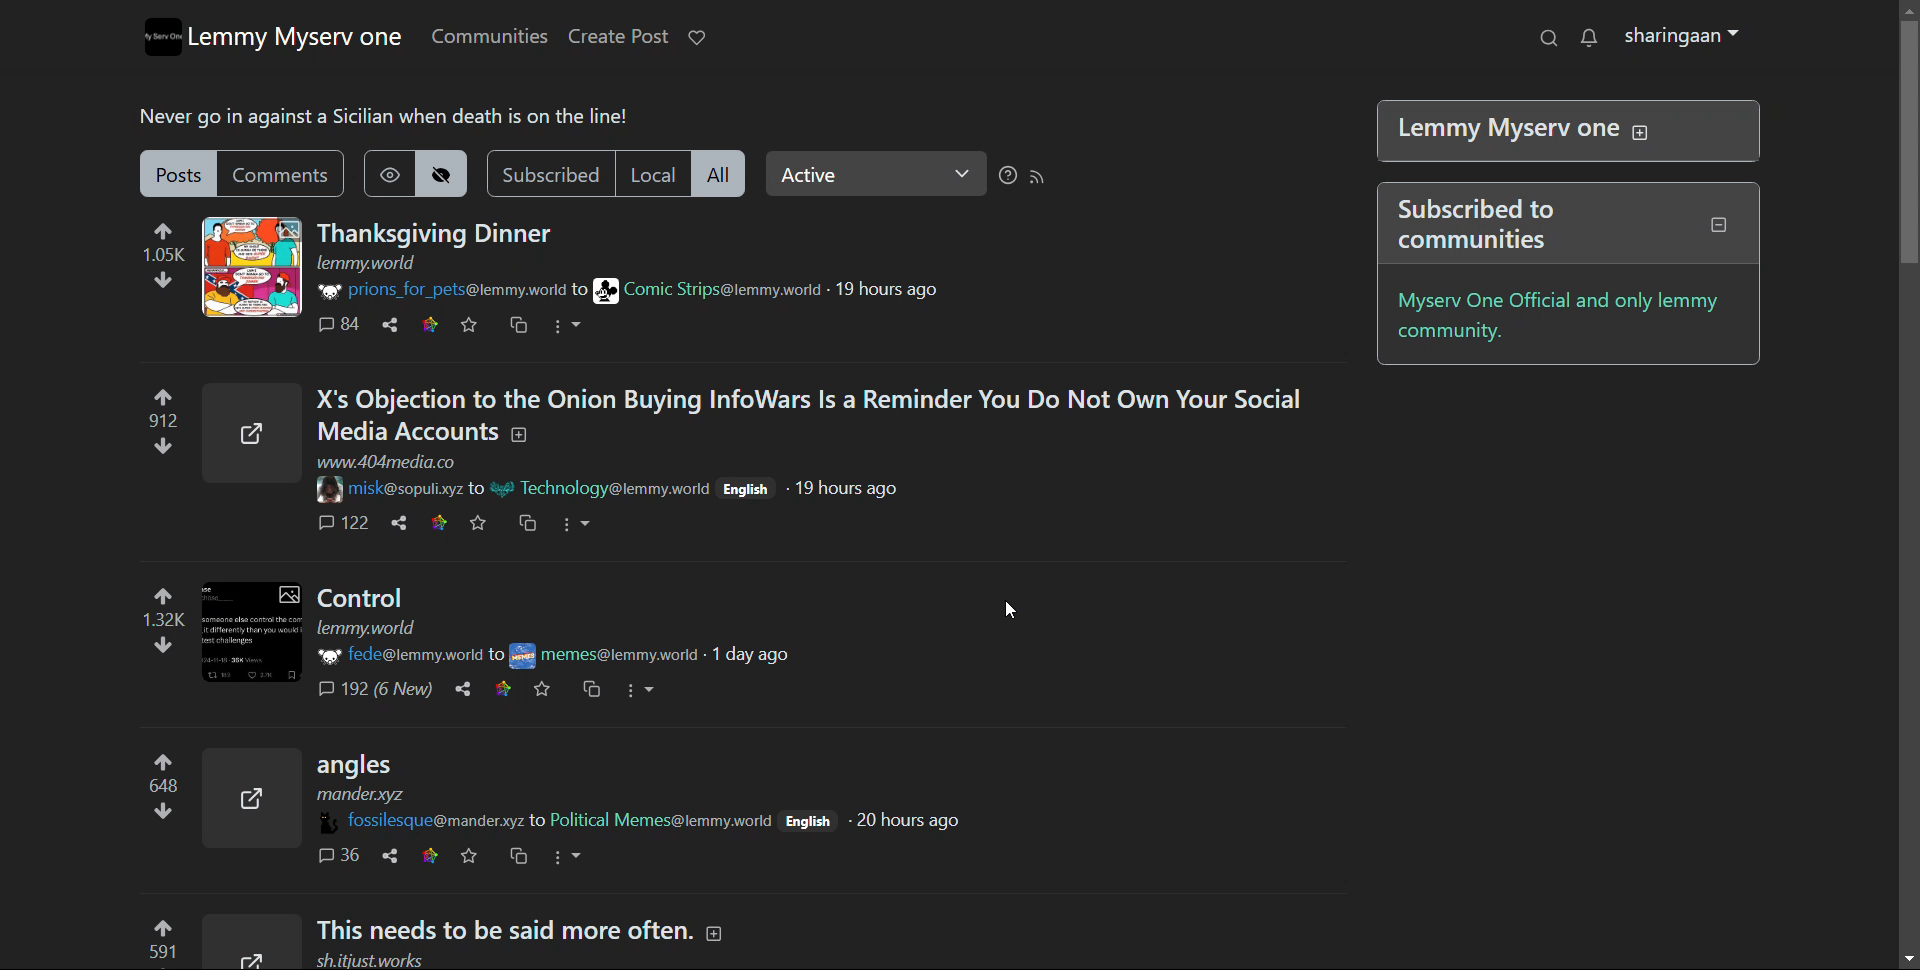 The image size is (1920, 970). What do you see at coordinates (149, 942) in the screenshot?
I see `upvote ` at bounding box center [149, 942].